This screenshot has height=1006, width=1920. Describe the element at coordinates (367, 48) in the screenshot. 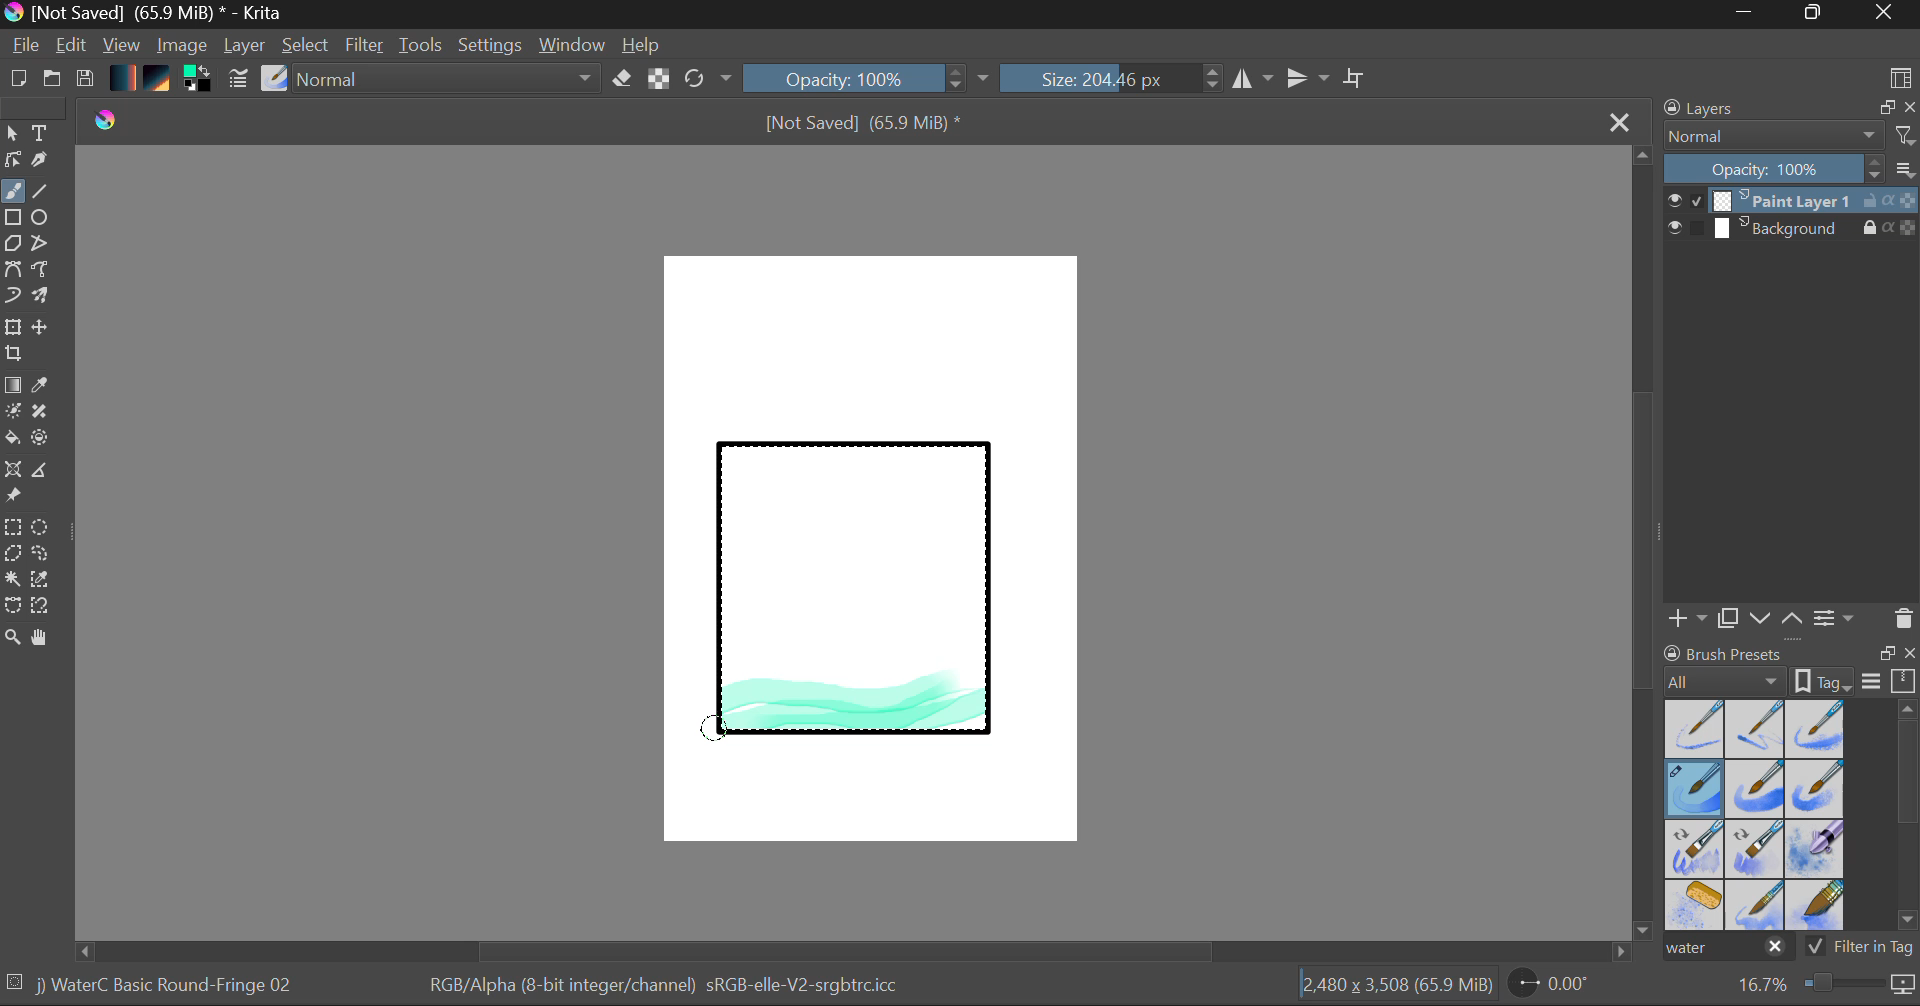

I see `Filter` at that location.